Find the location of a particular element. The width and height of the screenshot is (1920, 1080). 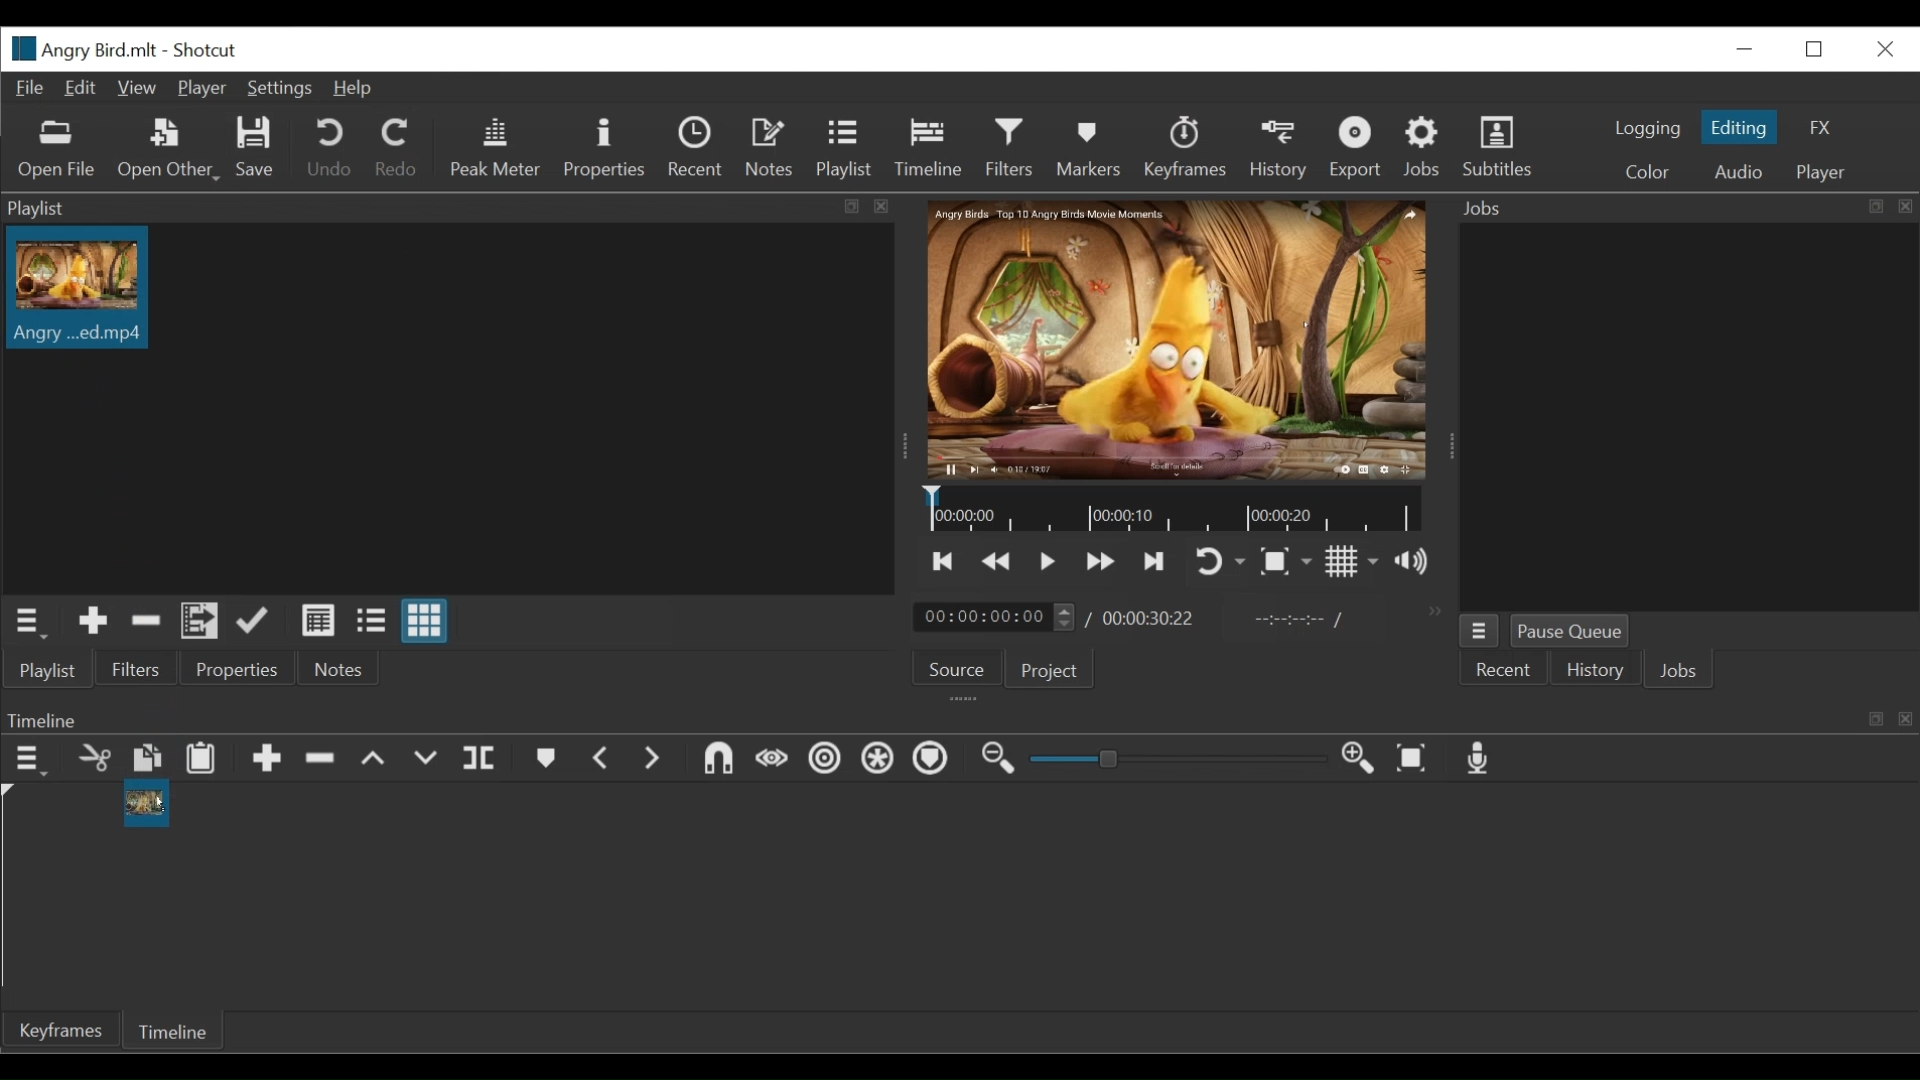

Timeline is located at coordinates (177, 1029).